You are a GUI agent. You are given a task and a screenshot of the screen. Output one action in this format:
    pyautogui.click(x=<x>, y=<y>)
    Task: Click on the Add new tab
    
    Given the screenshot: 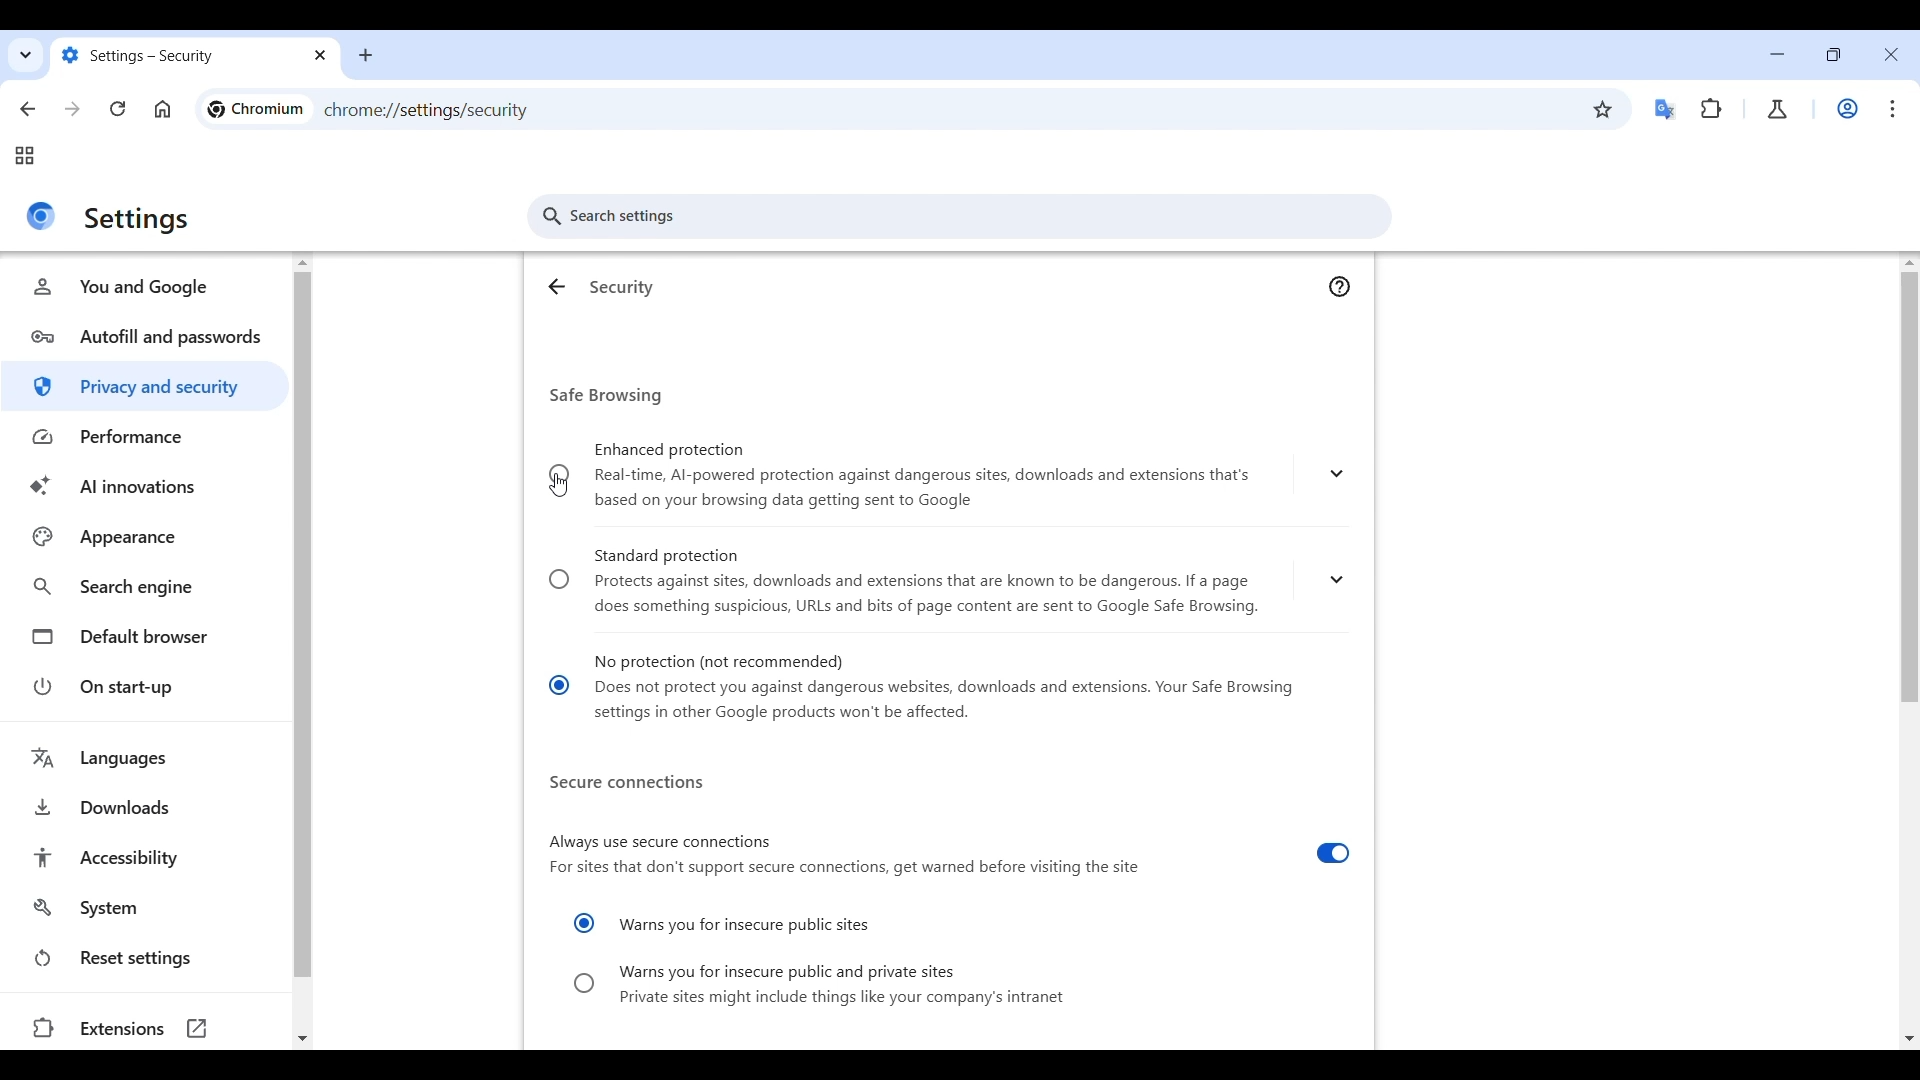 What is the action you would take?
    pyautogui.click(x=366, y=55)
    